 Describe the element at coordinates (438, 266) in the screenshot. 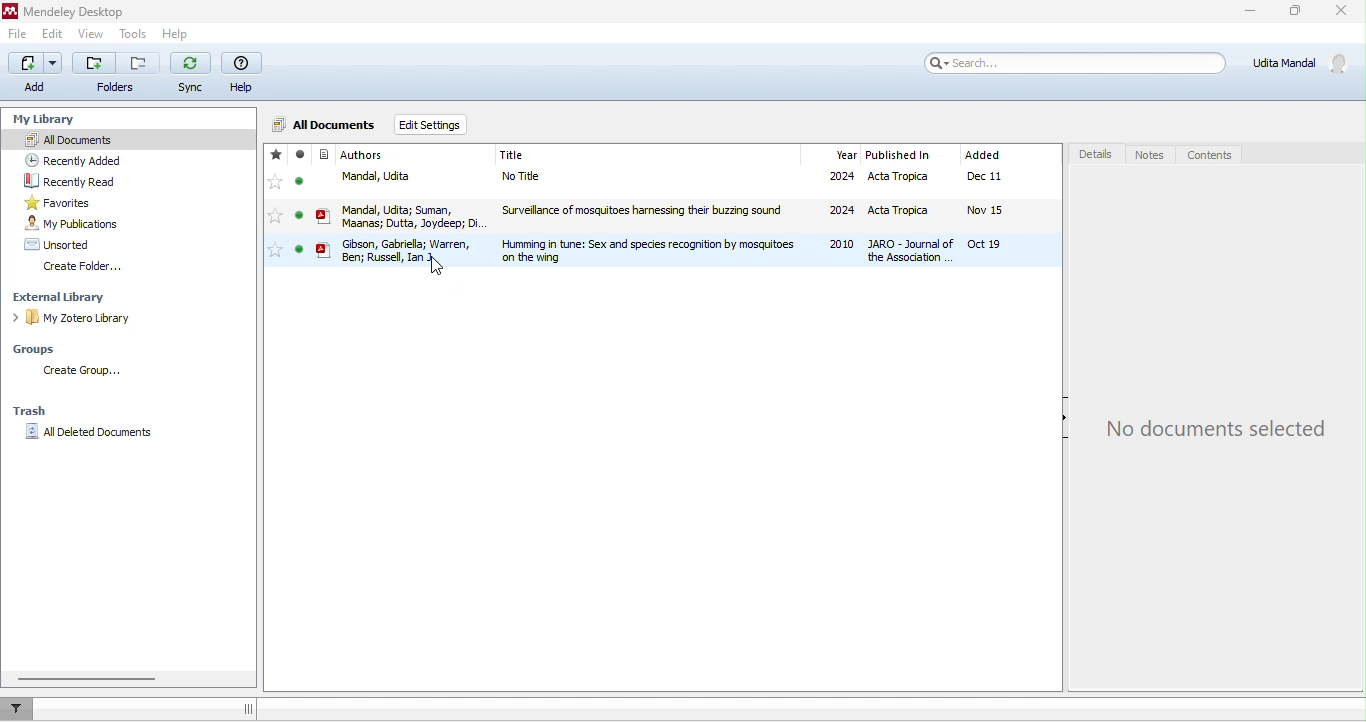

I see `cursor ` at that location.